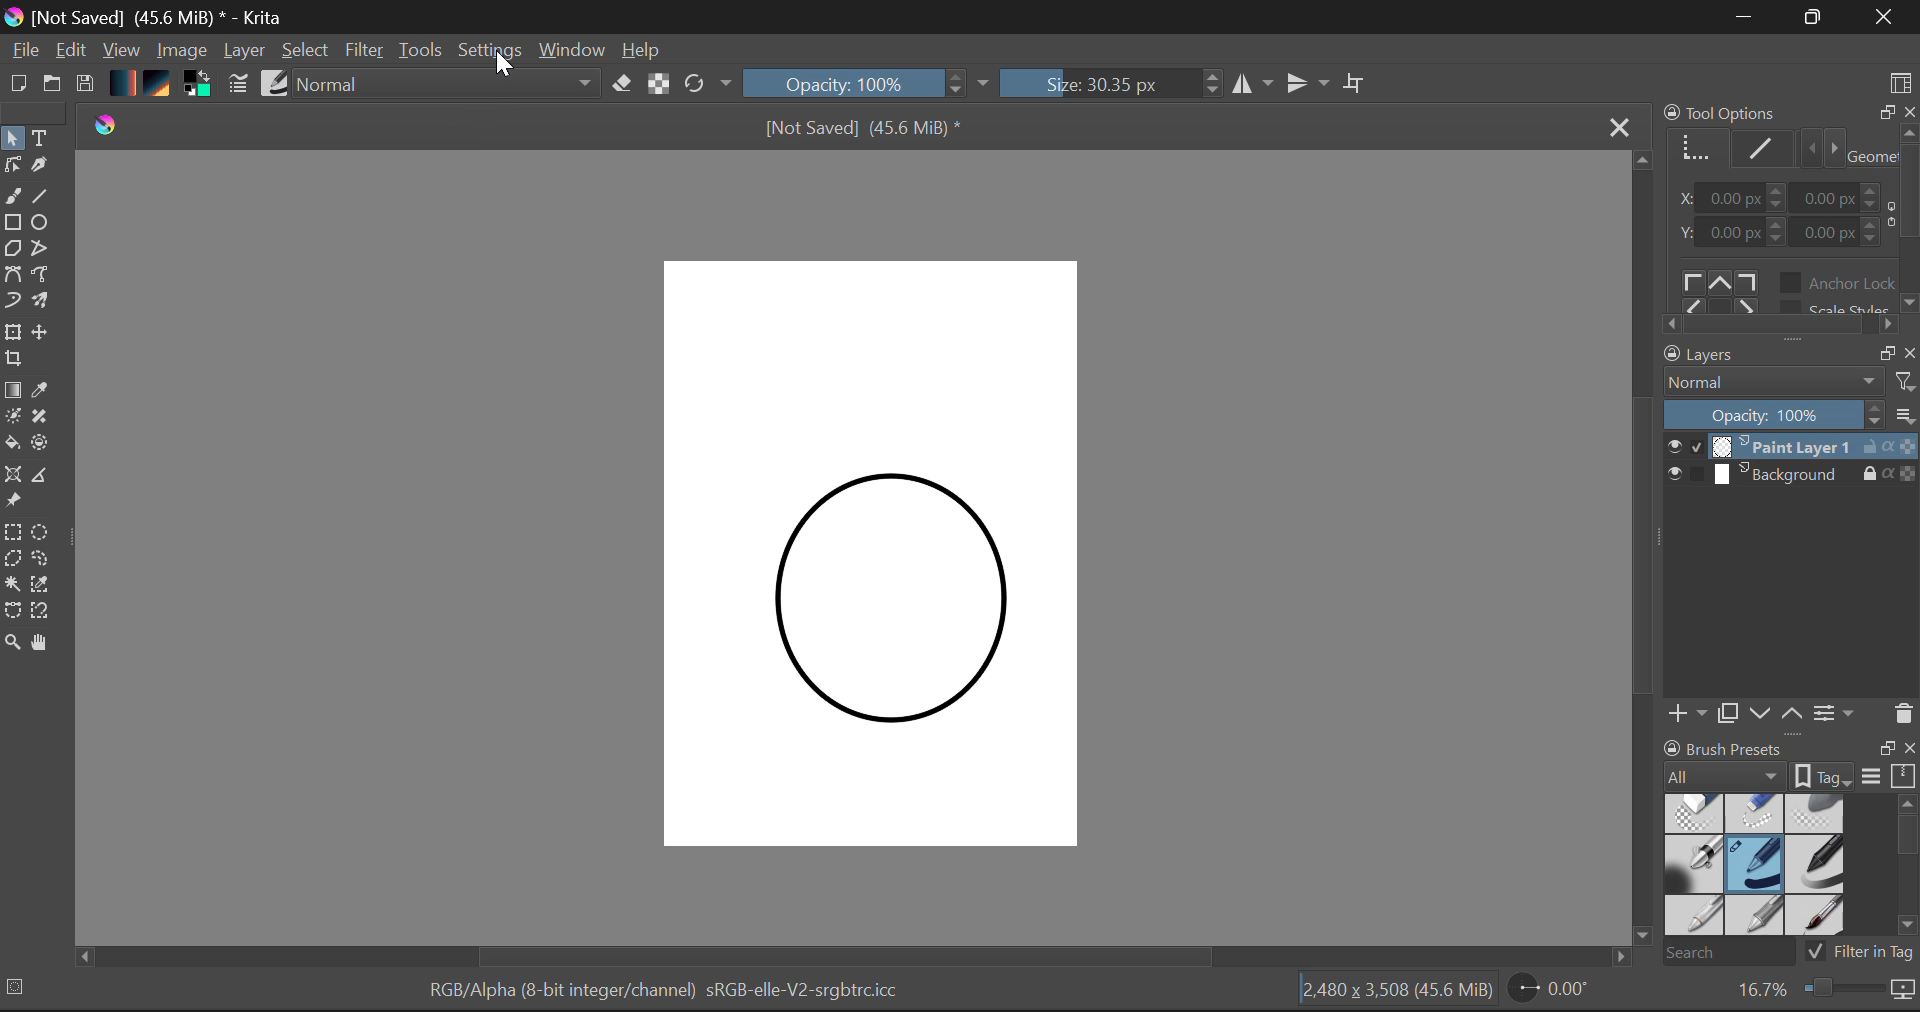  I want to click on Blending Mode, so click(1790, 385).